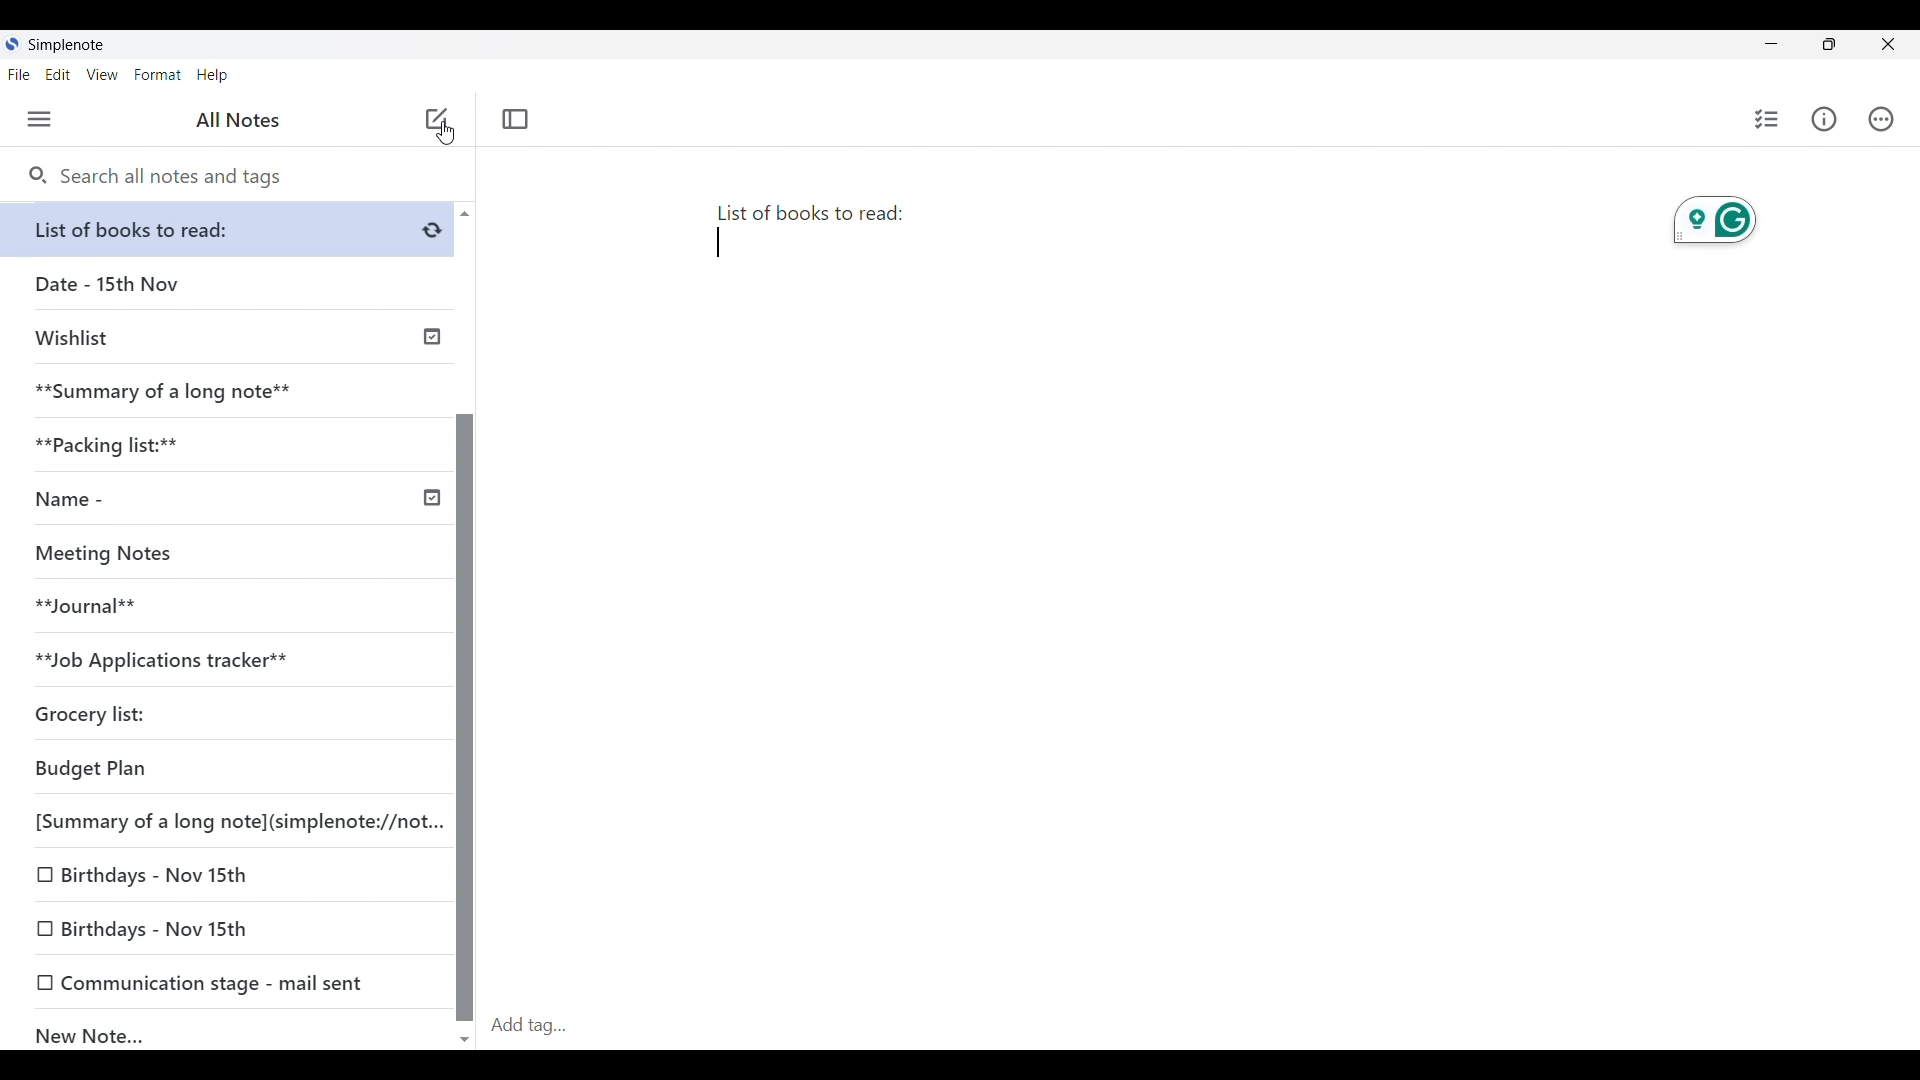  What do you see at coordinates (221, 607) in the screenshot?
I see `**Journal**` at bounding box center [221, 607].